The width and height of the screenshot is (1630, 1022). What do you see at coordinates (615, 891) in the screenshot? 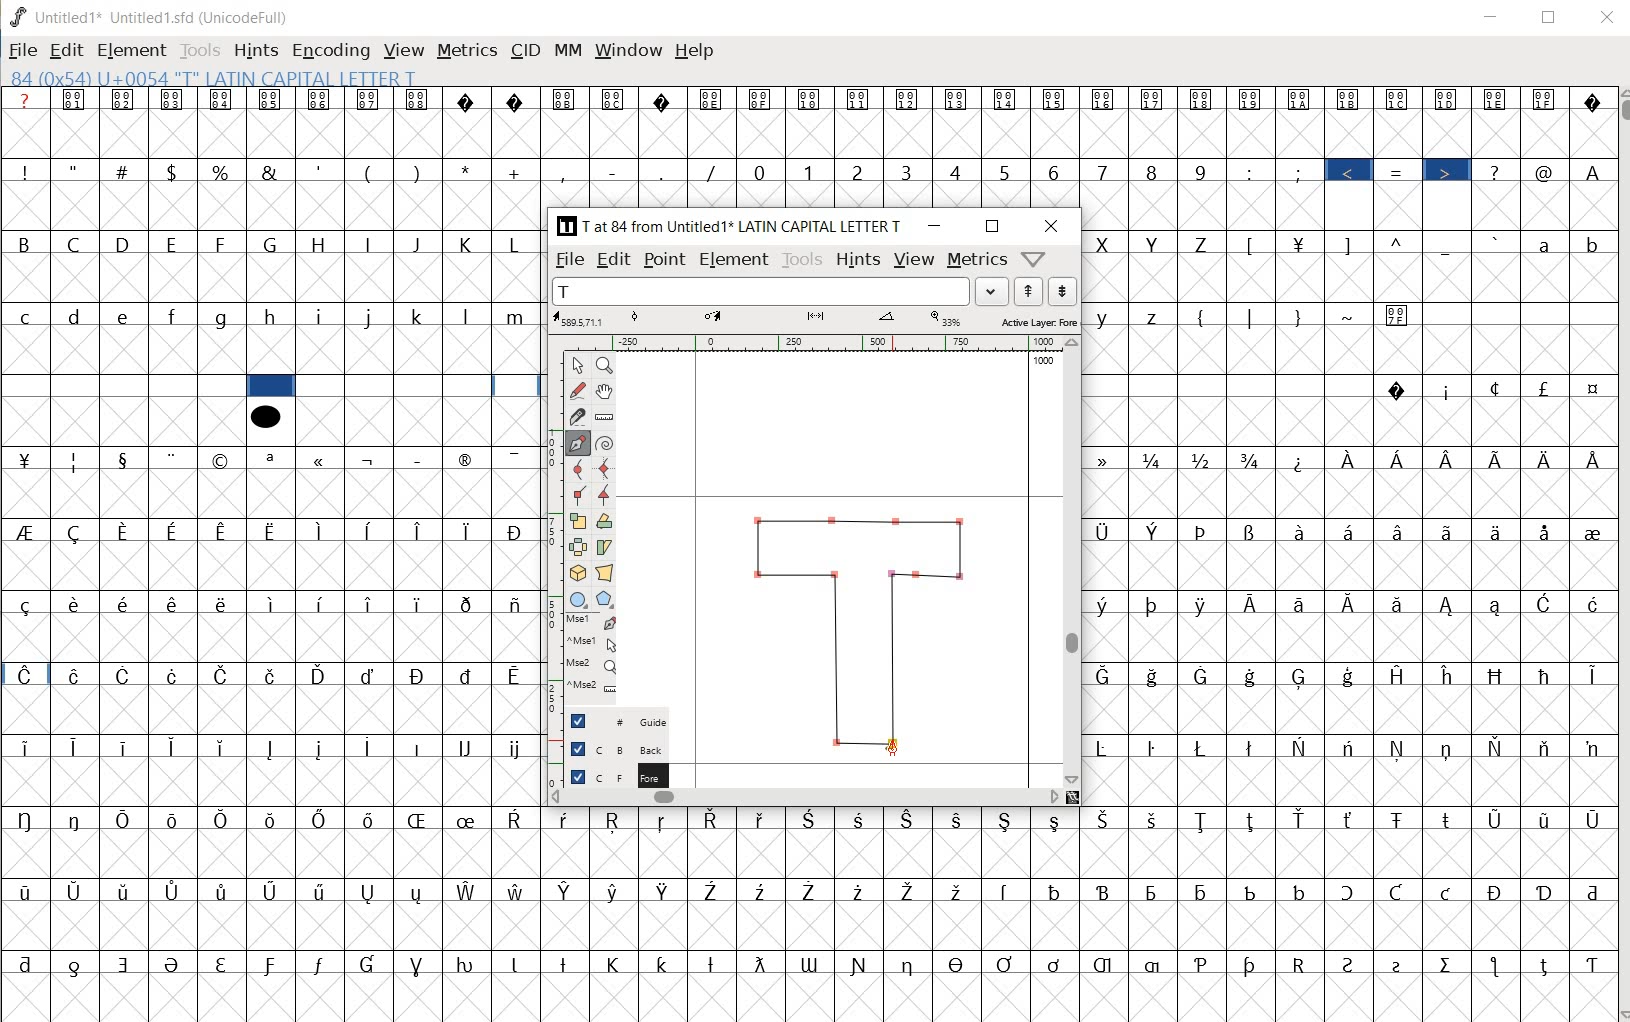
I see `Symbol` at bounding box center [615, 891].